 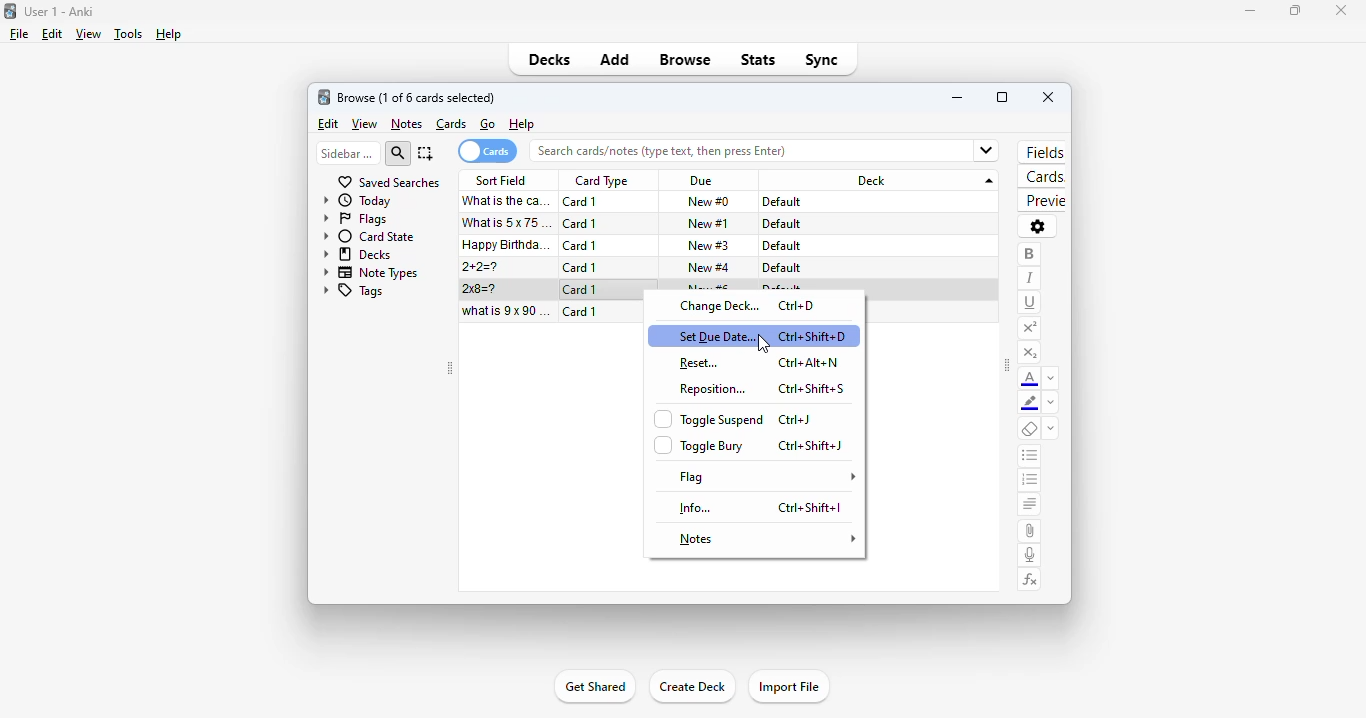 I want to click on 2x8=?, so click(x=482, y=289).